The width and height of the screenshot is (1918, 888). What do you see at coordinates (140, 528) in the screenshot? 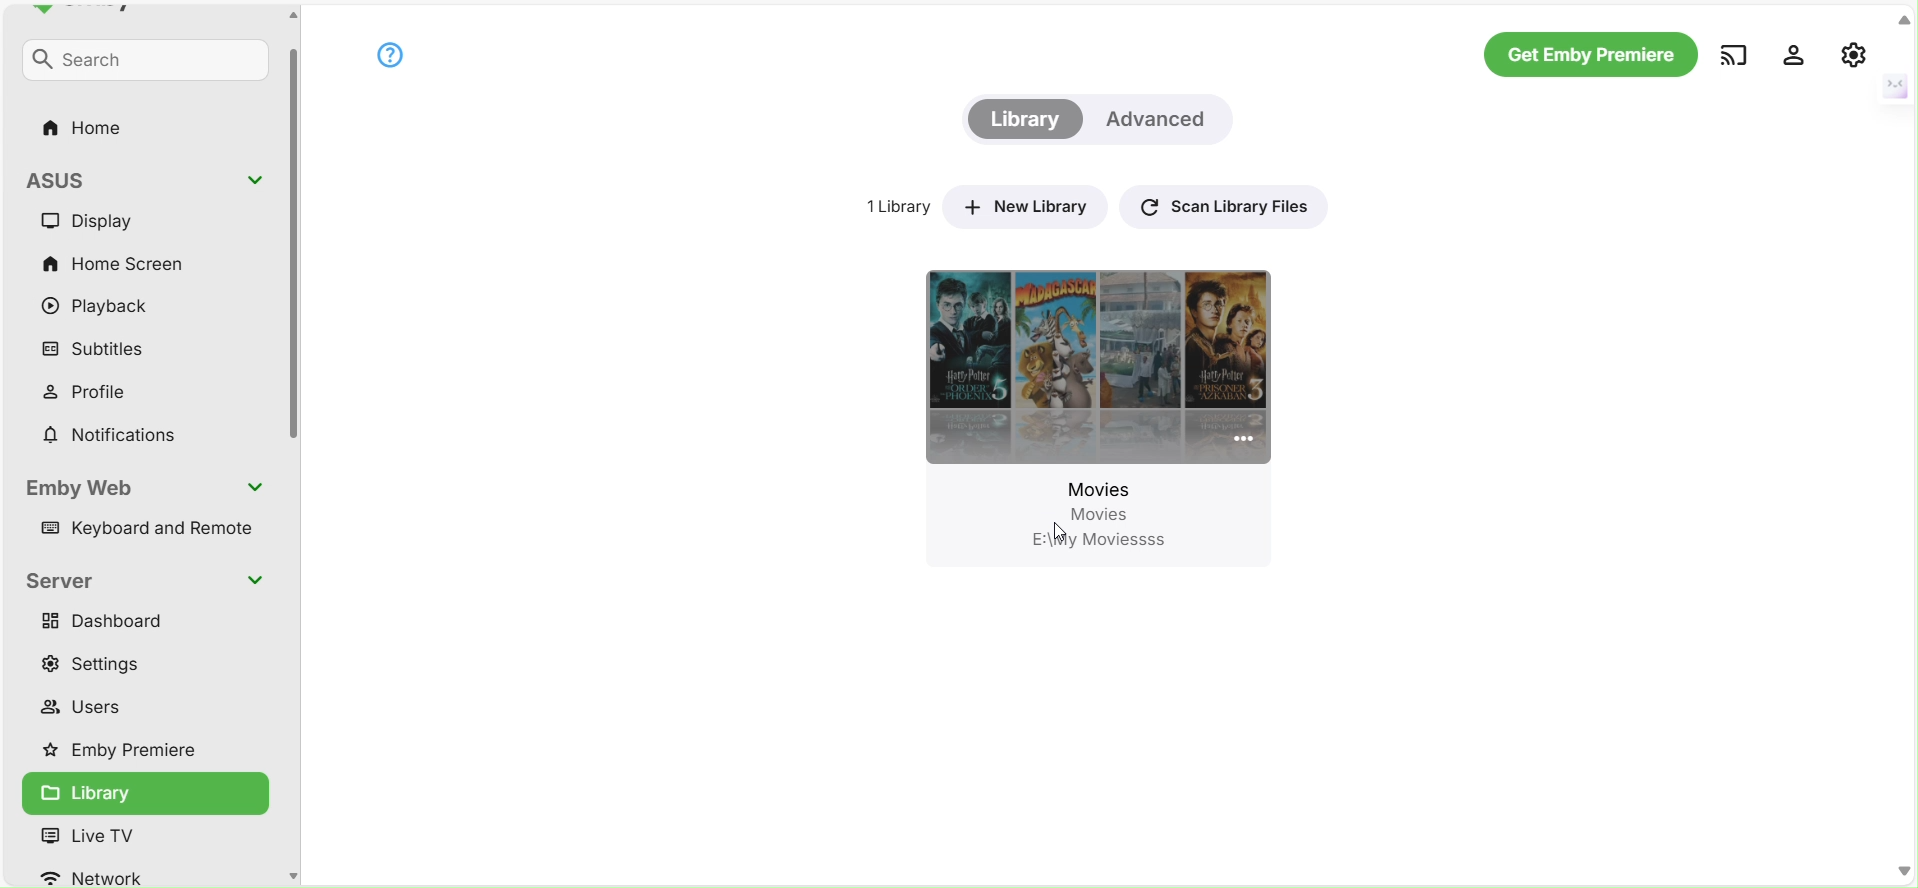
I see `Keyboard and Remote` at bounding box center [140, 528].